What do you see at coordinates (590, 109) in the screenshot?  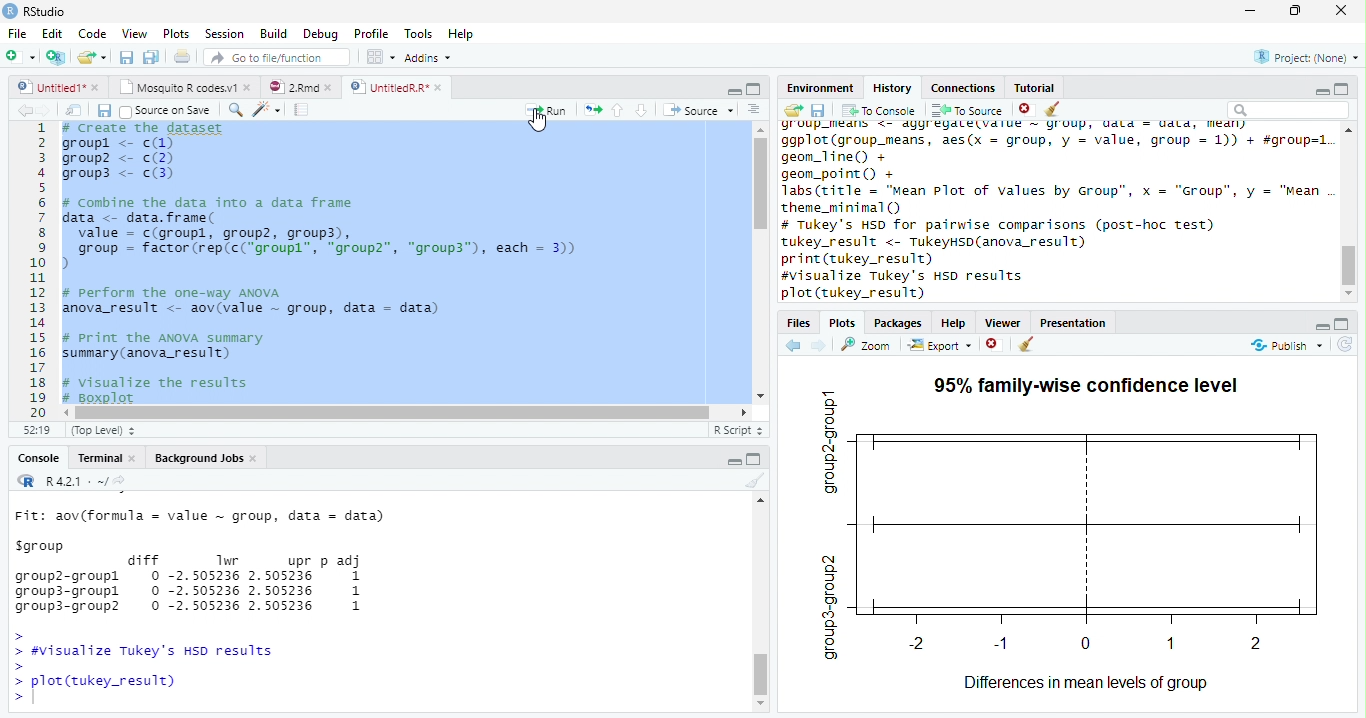 I see `Copy pages` at bounding box center [590, 109].